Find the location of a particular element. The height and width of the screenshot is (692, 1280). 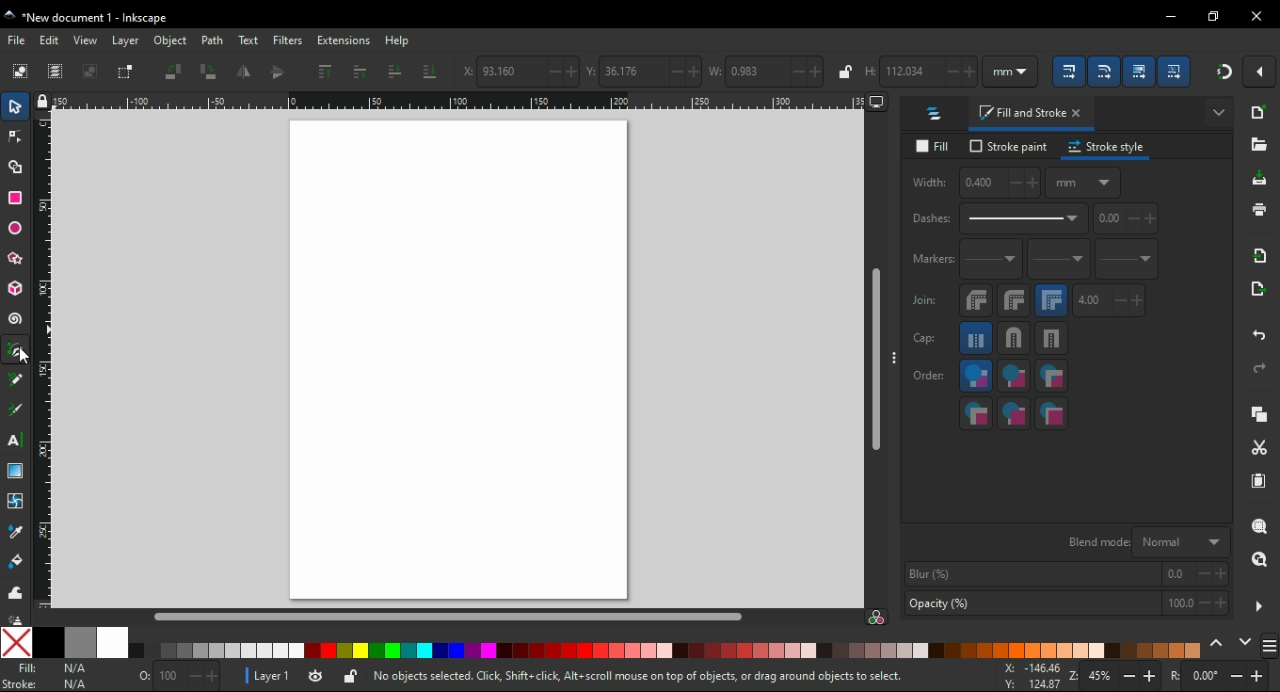

50% grey is located at coordinates (79, 642).